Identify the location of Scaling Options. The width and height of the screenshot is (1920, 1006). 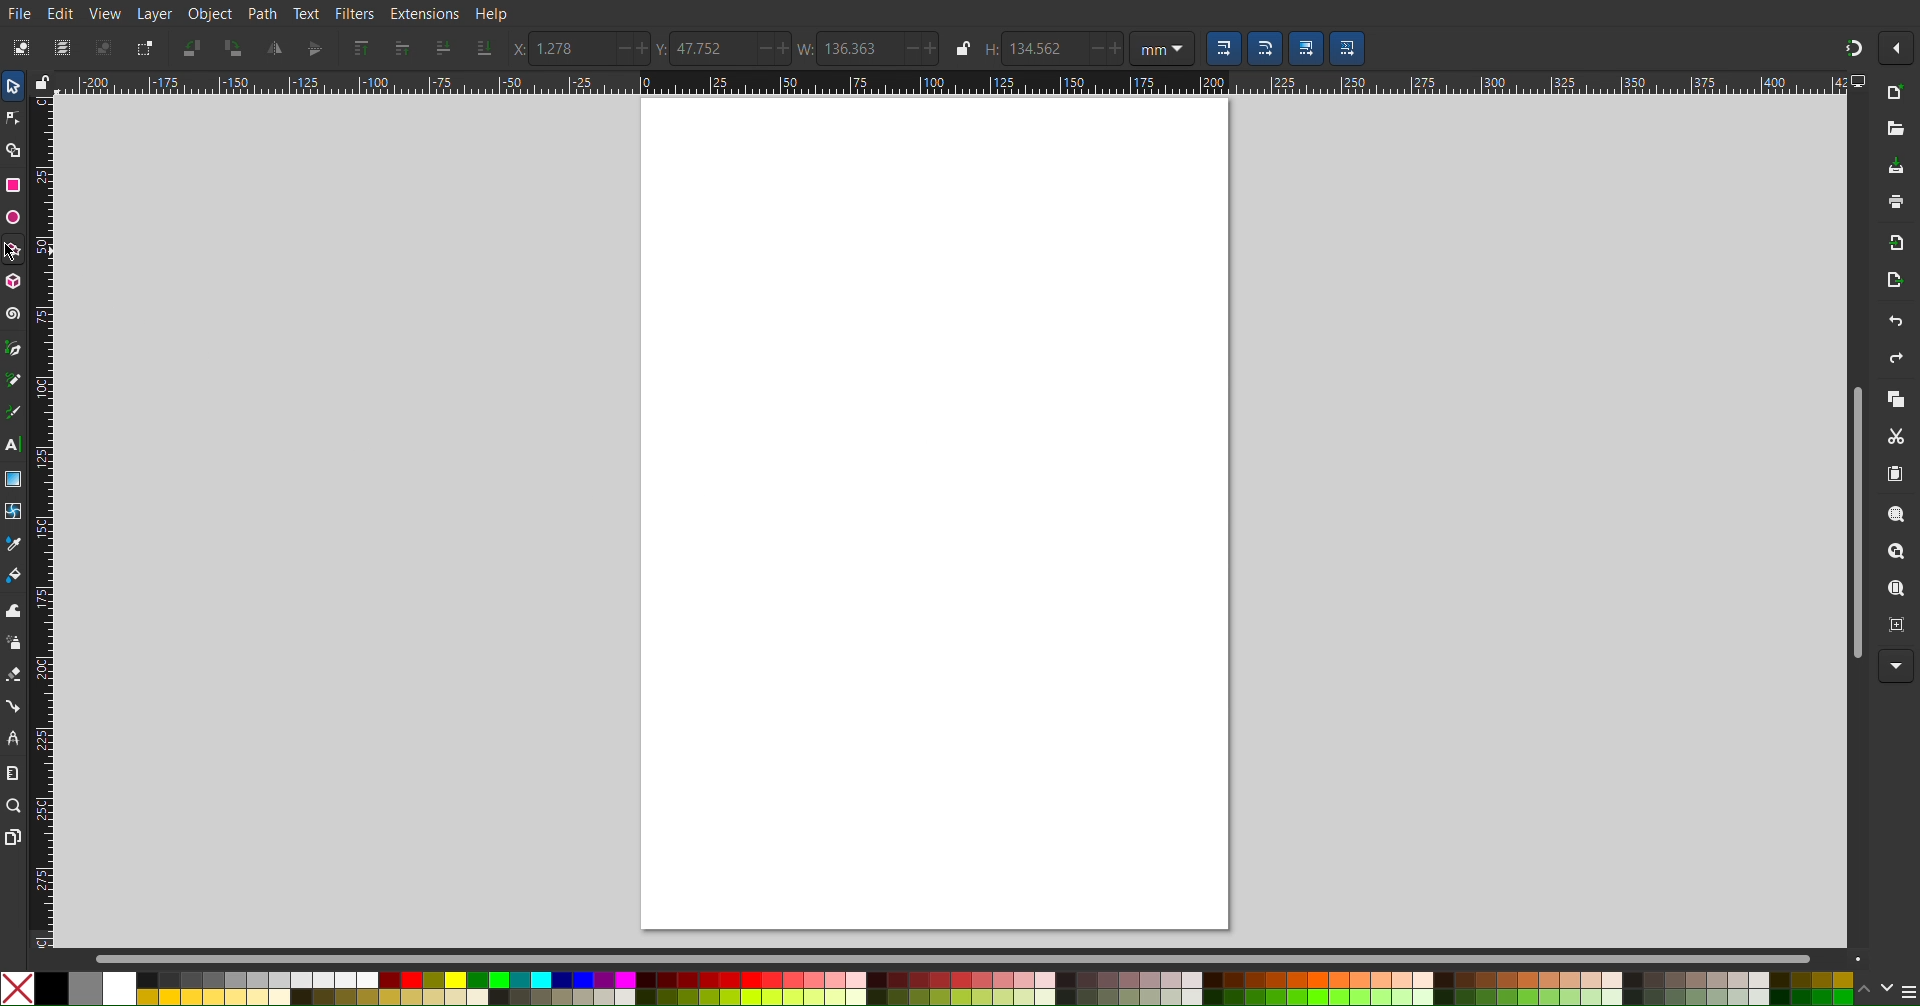
(1306, 50).